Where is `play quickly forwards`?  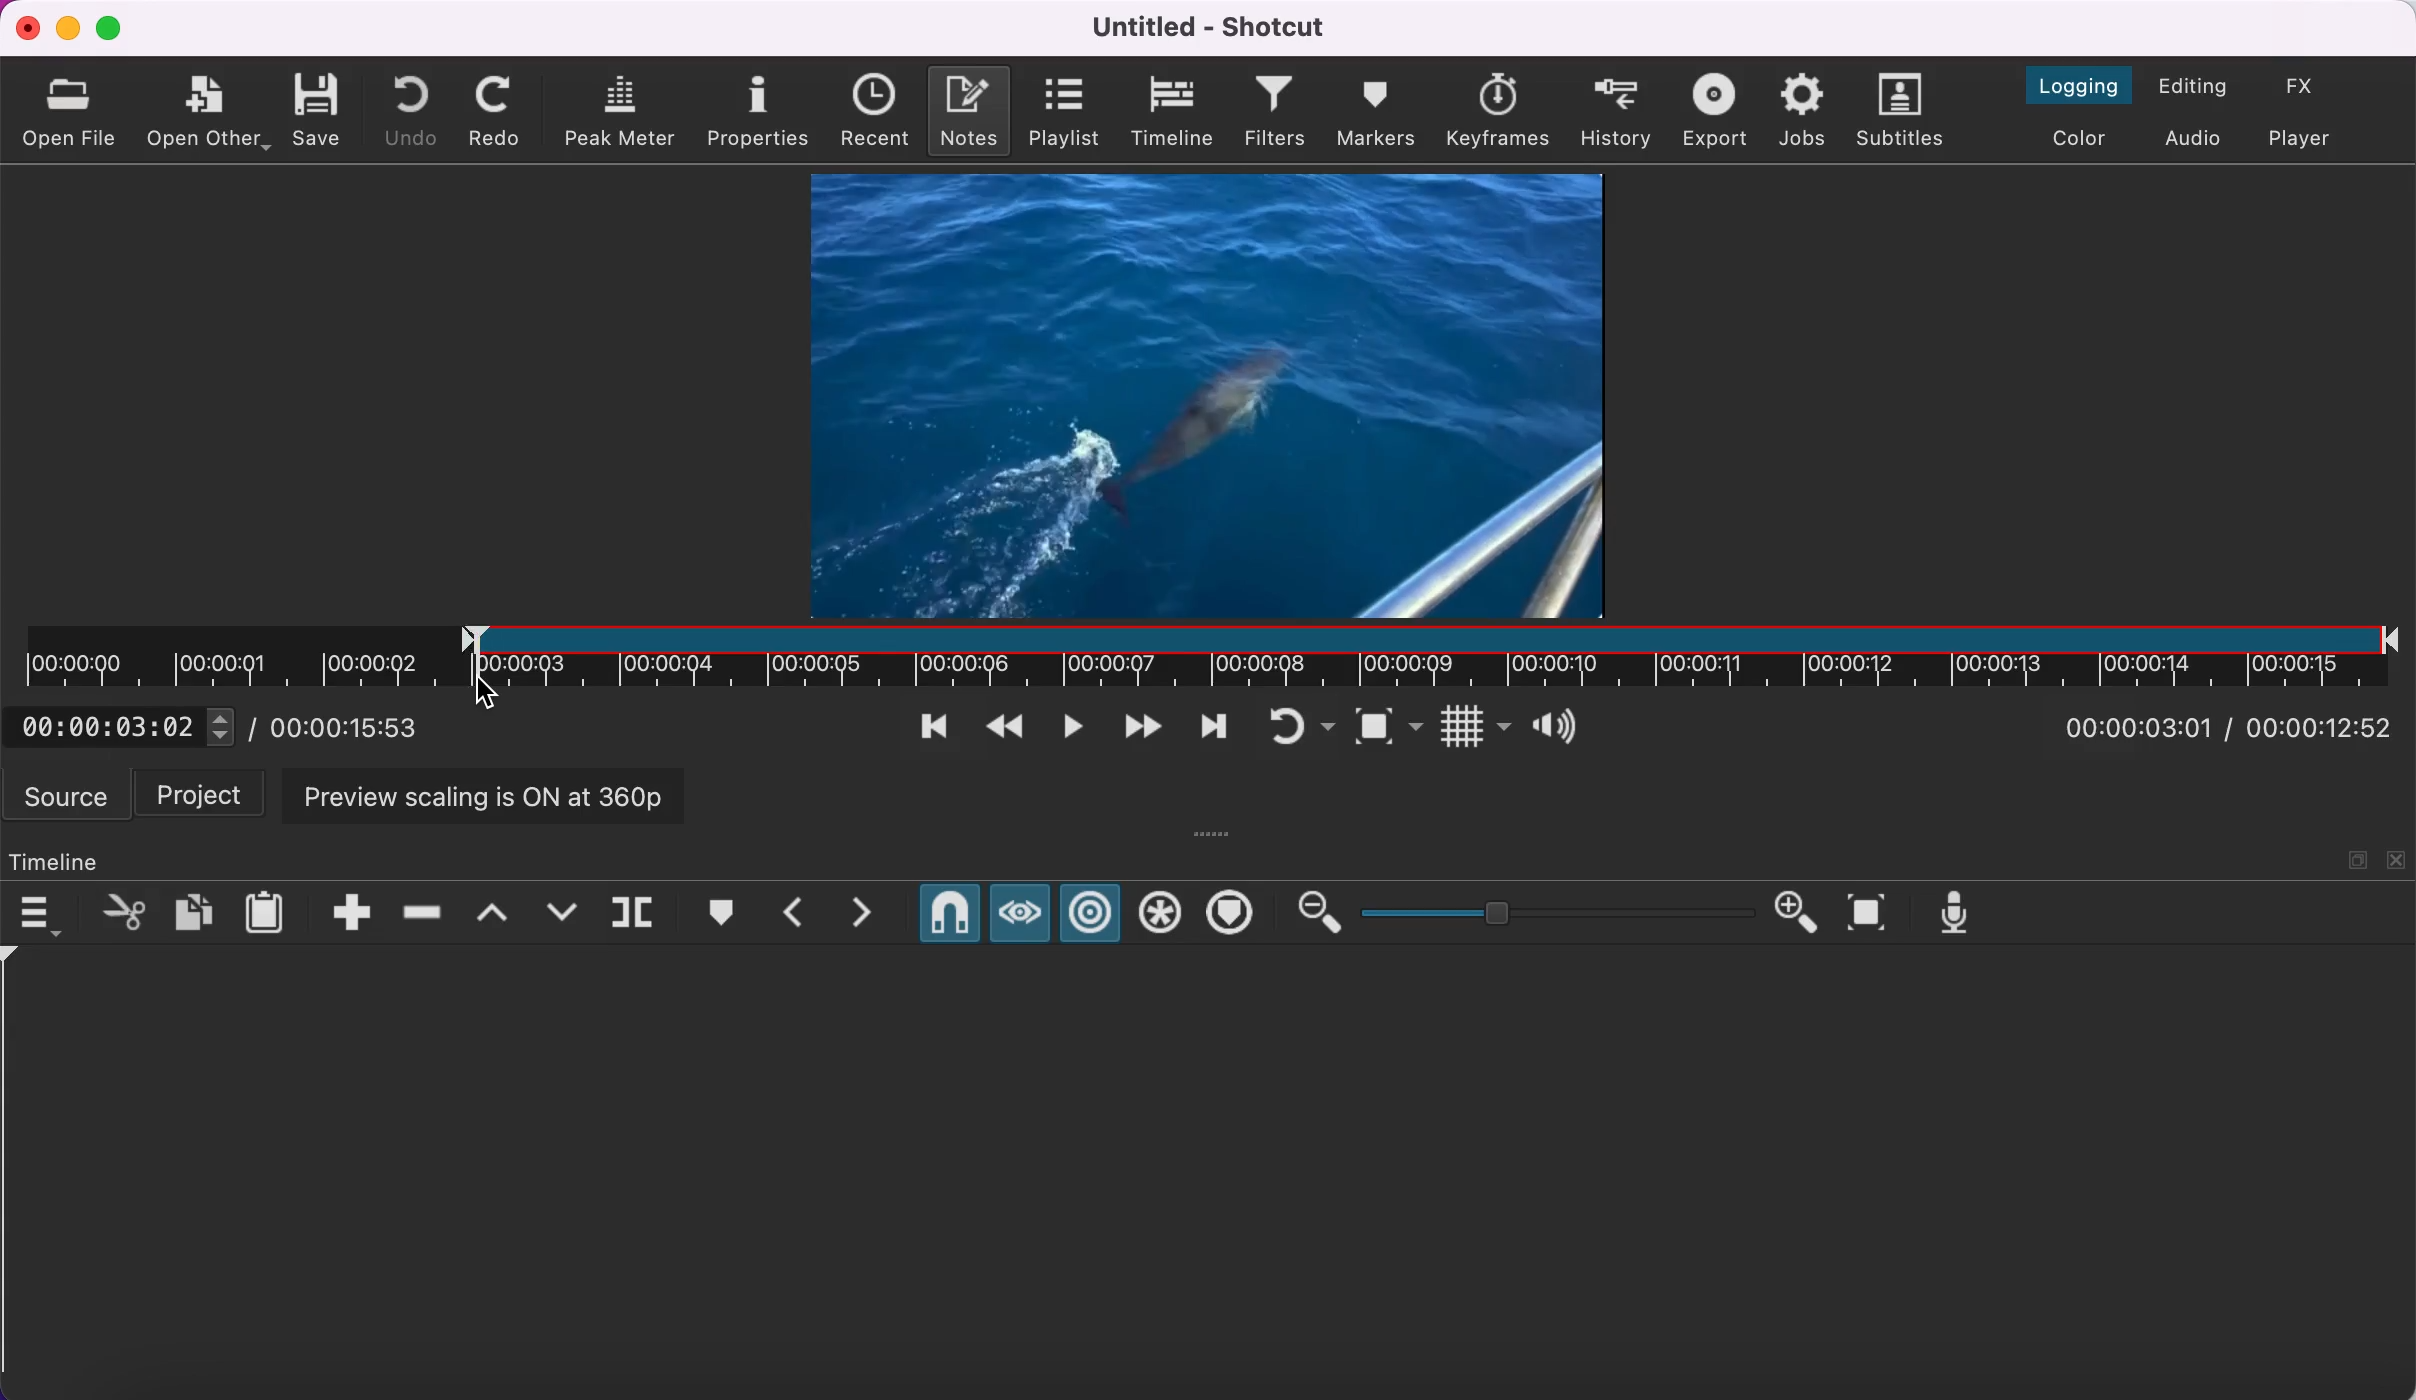 play quickly forwards is located at coordinates (1137, 730).